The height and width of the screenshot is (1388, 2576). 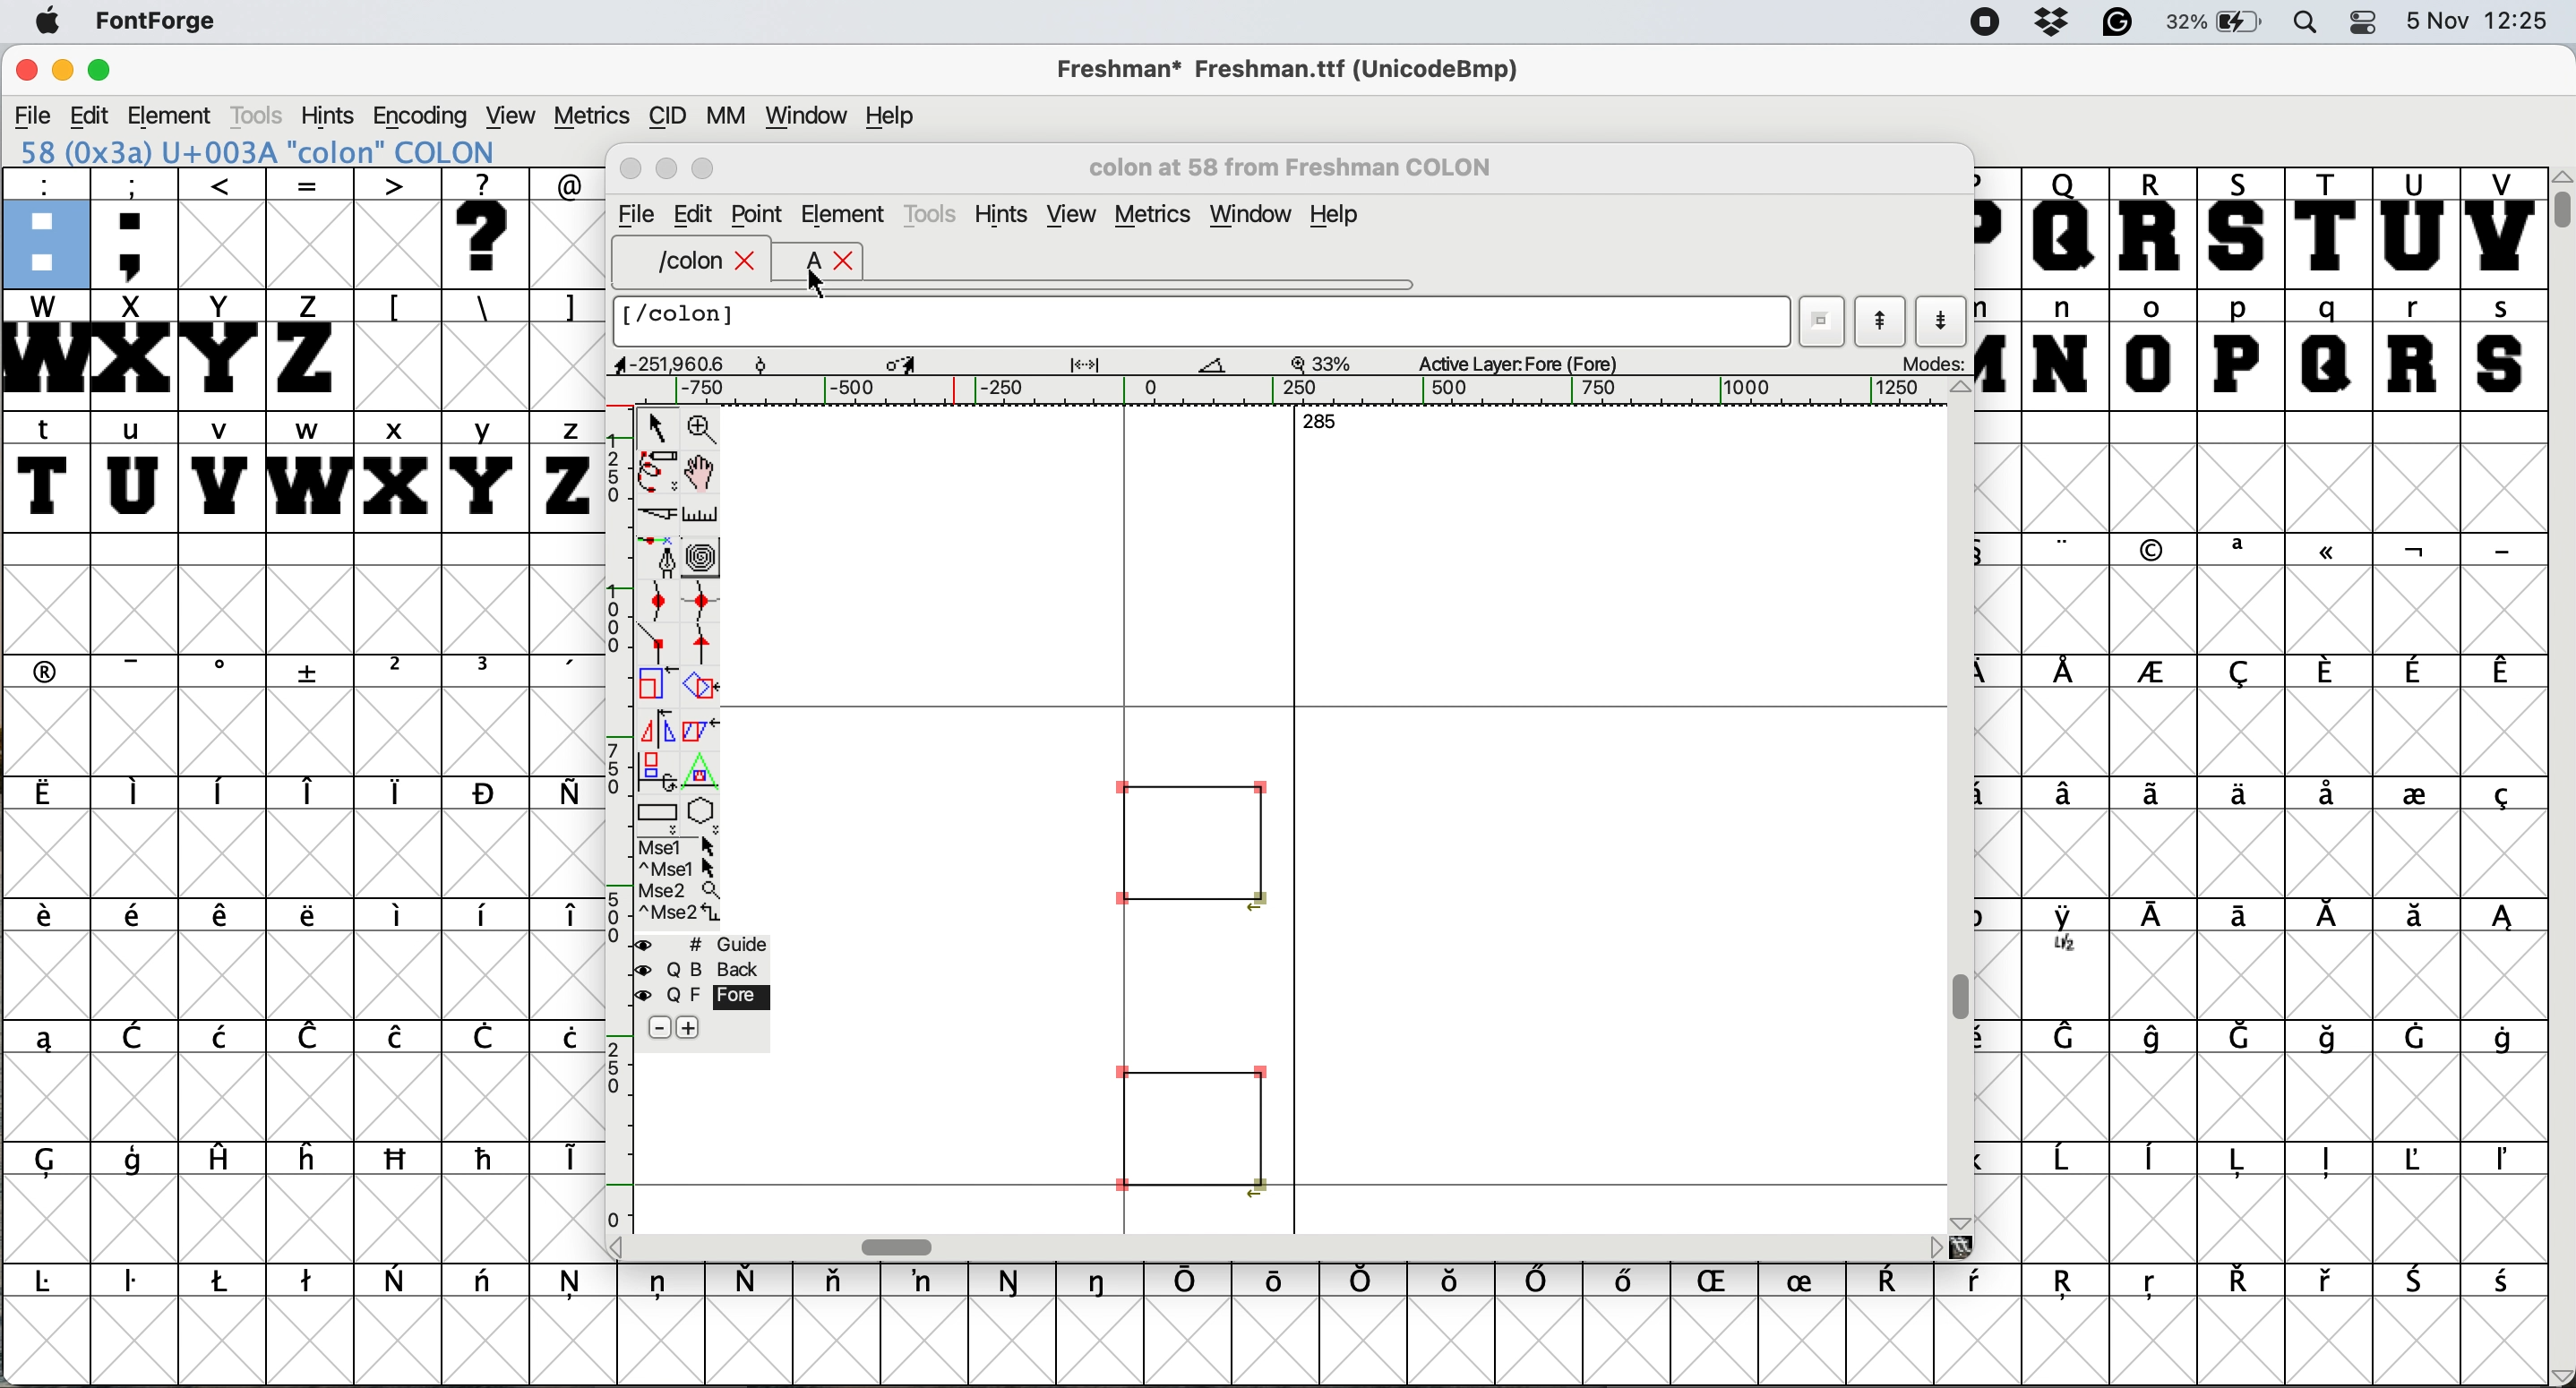 What do you see at coordinates (657, 684) in the screenshot?
I see `scale the selection` at bounding box center [657, 684].